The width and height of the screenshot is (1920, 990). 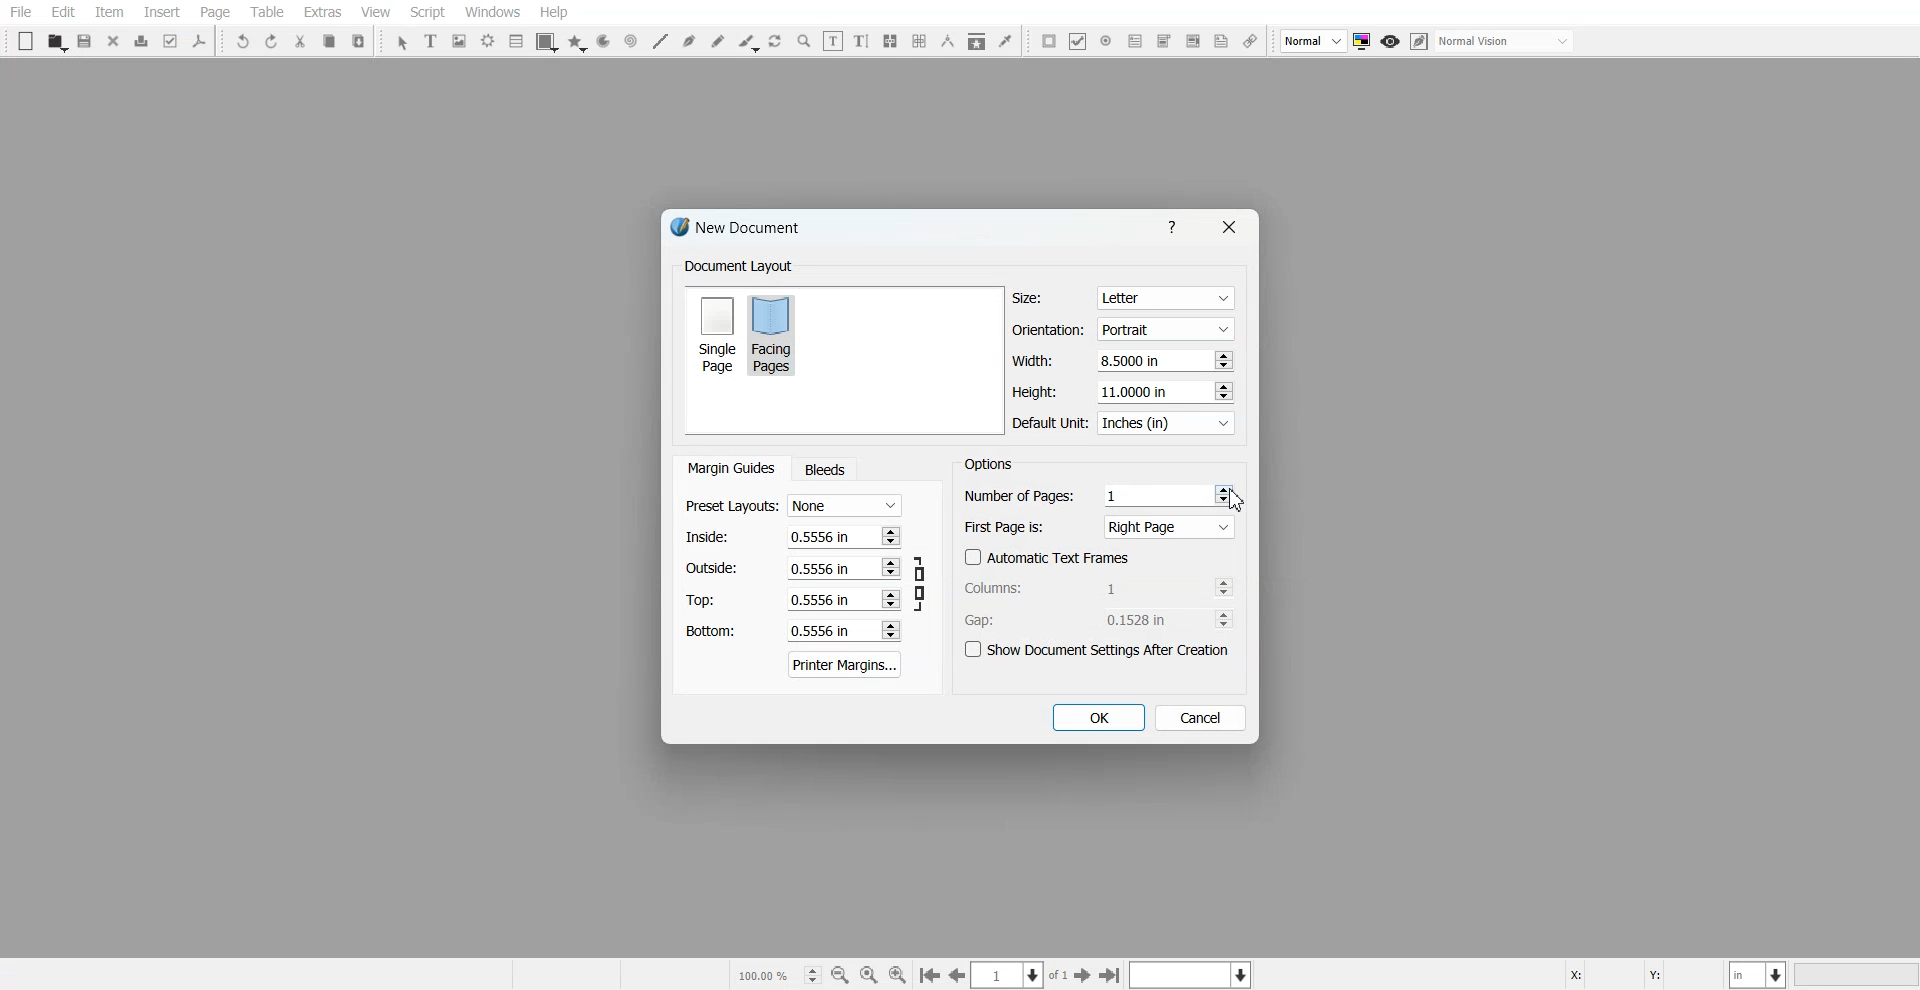 I want to click on Cancel, so click(x=1201, y=717).